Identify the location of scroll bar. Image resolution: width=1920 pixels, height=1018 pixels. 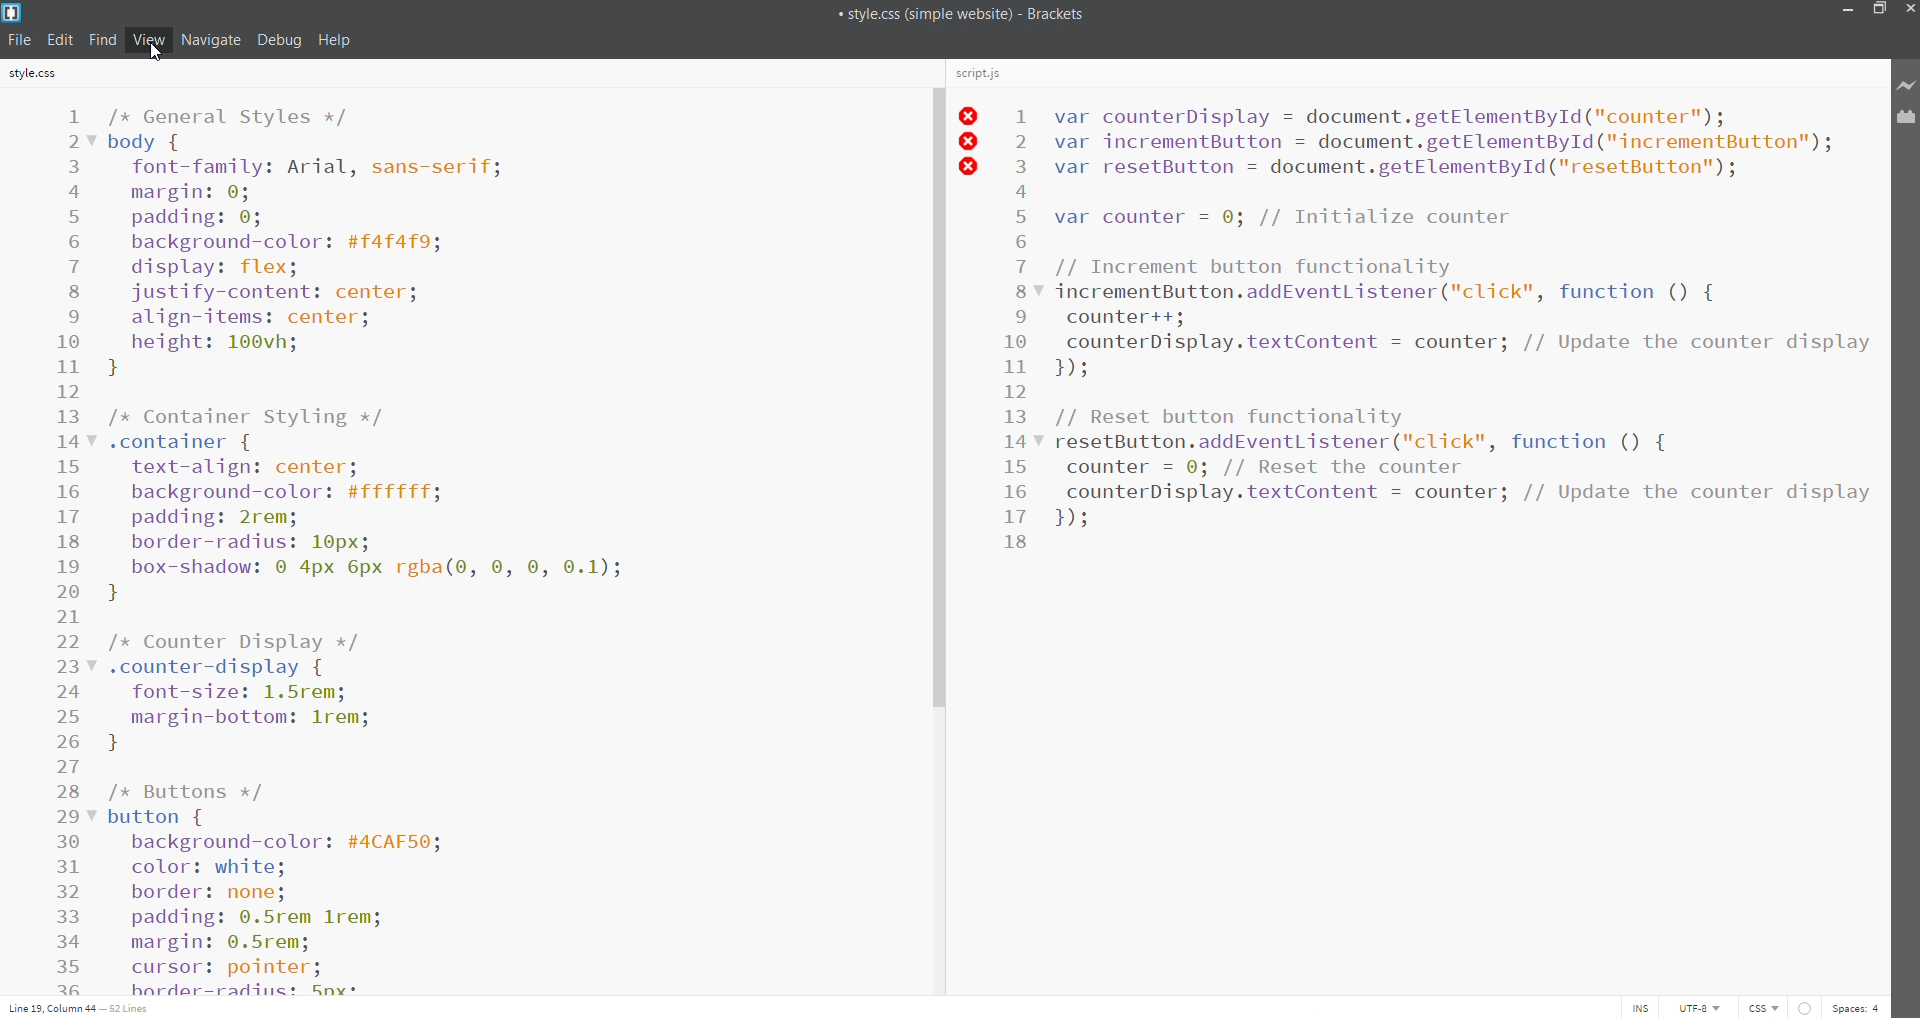
(934, 526).